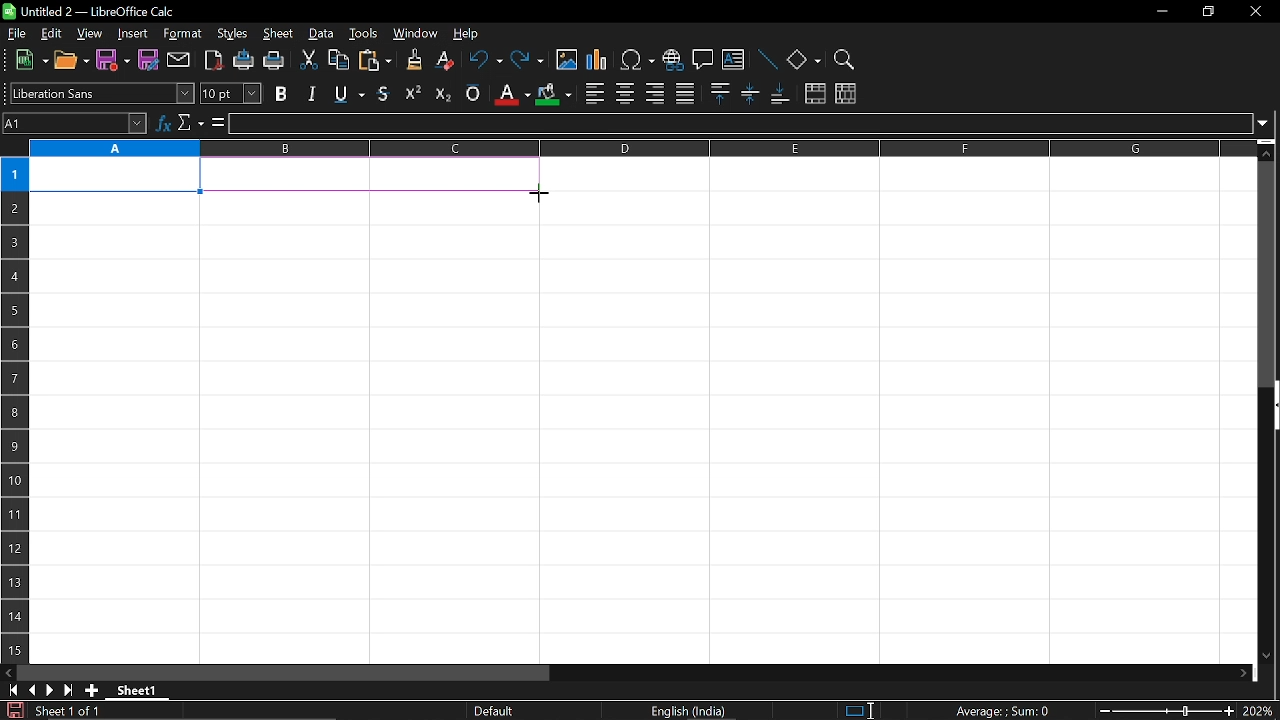 This screenshot has width=1280, height=720. I want to click on unmerge cells, so click(846, 95).